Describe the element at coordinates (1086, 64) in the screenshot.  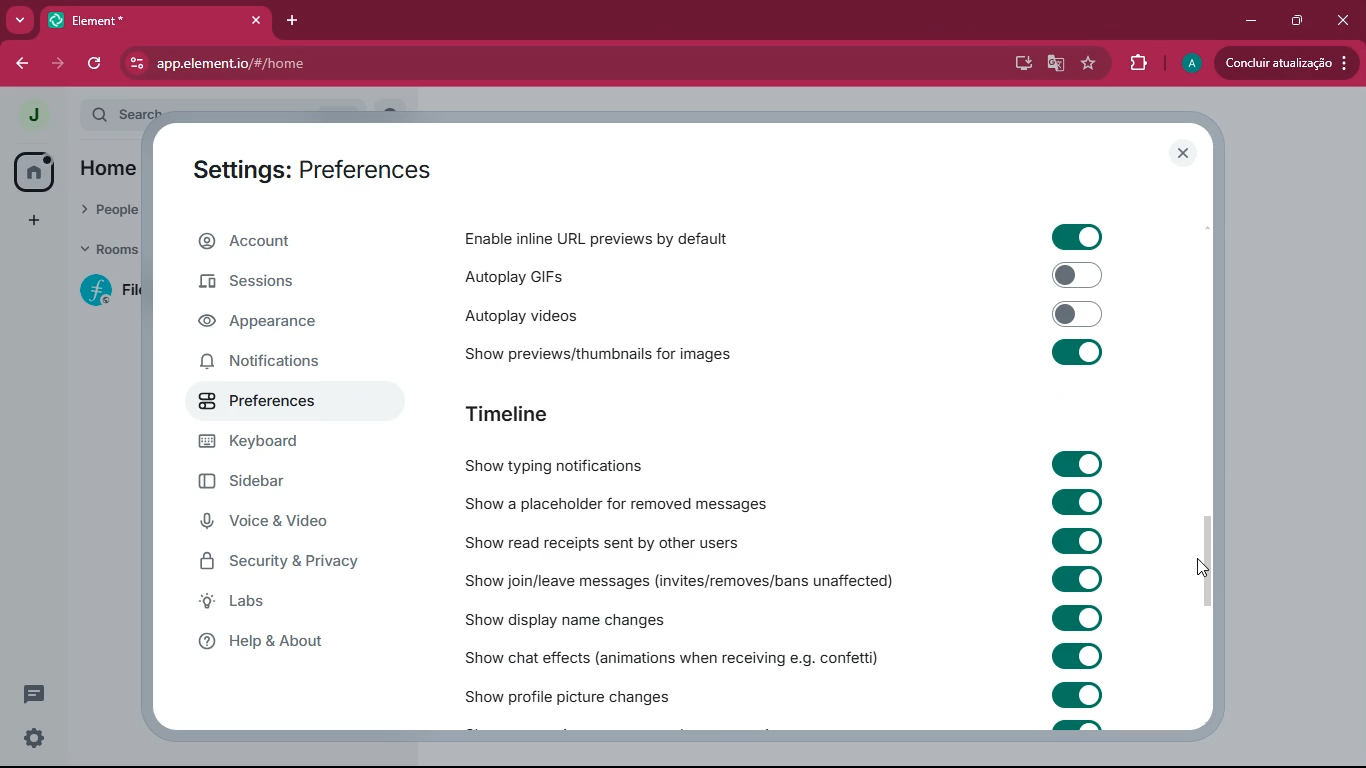
I see `favourite` at that location.